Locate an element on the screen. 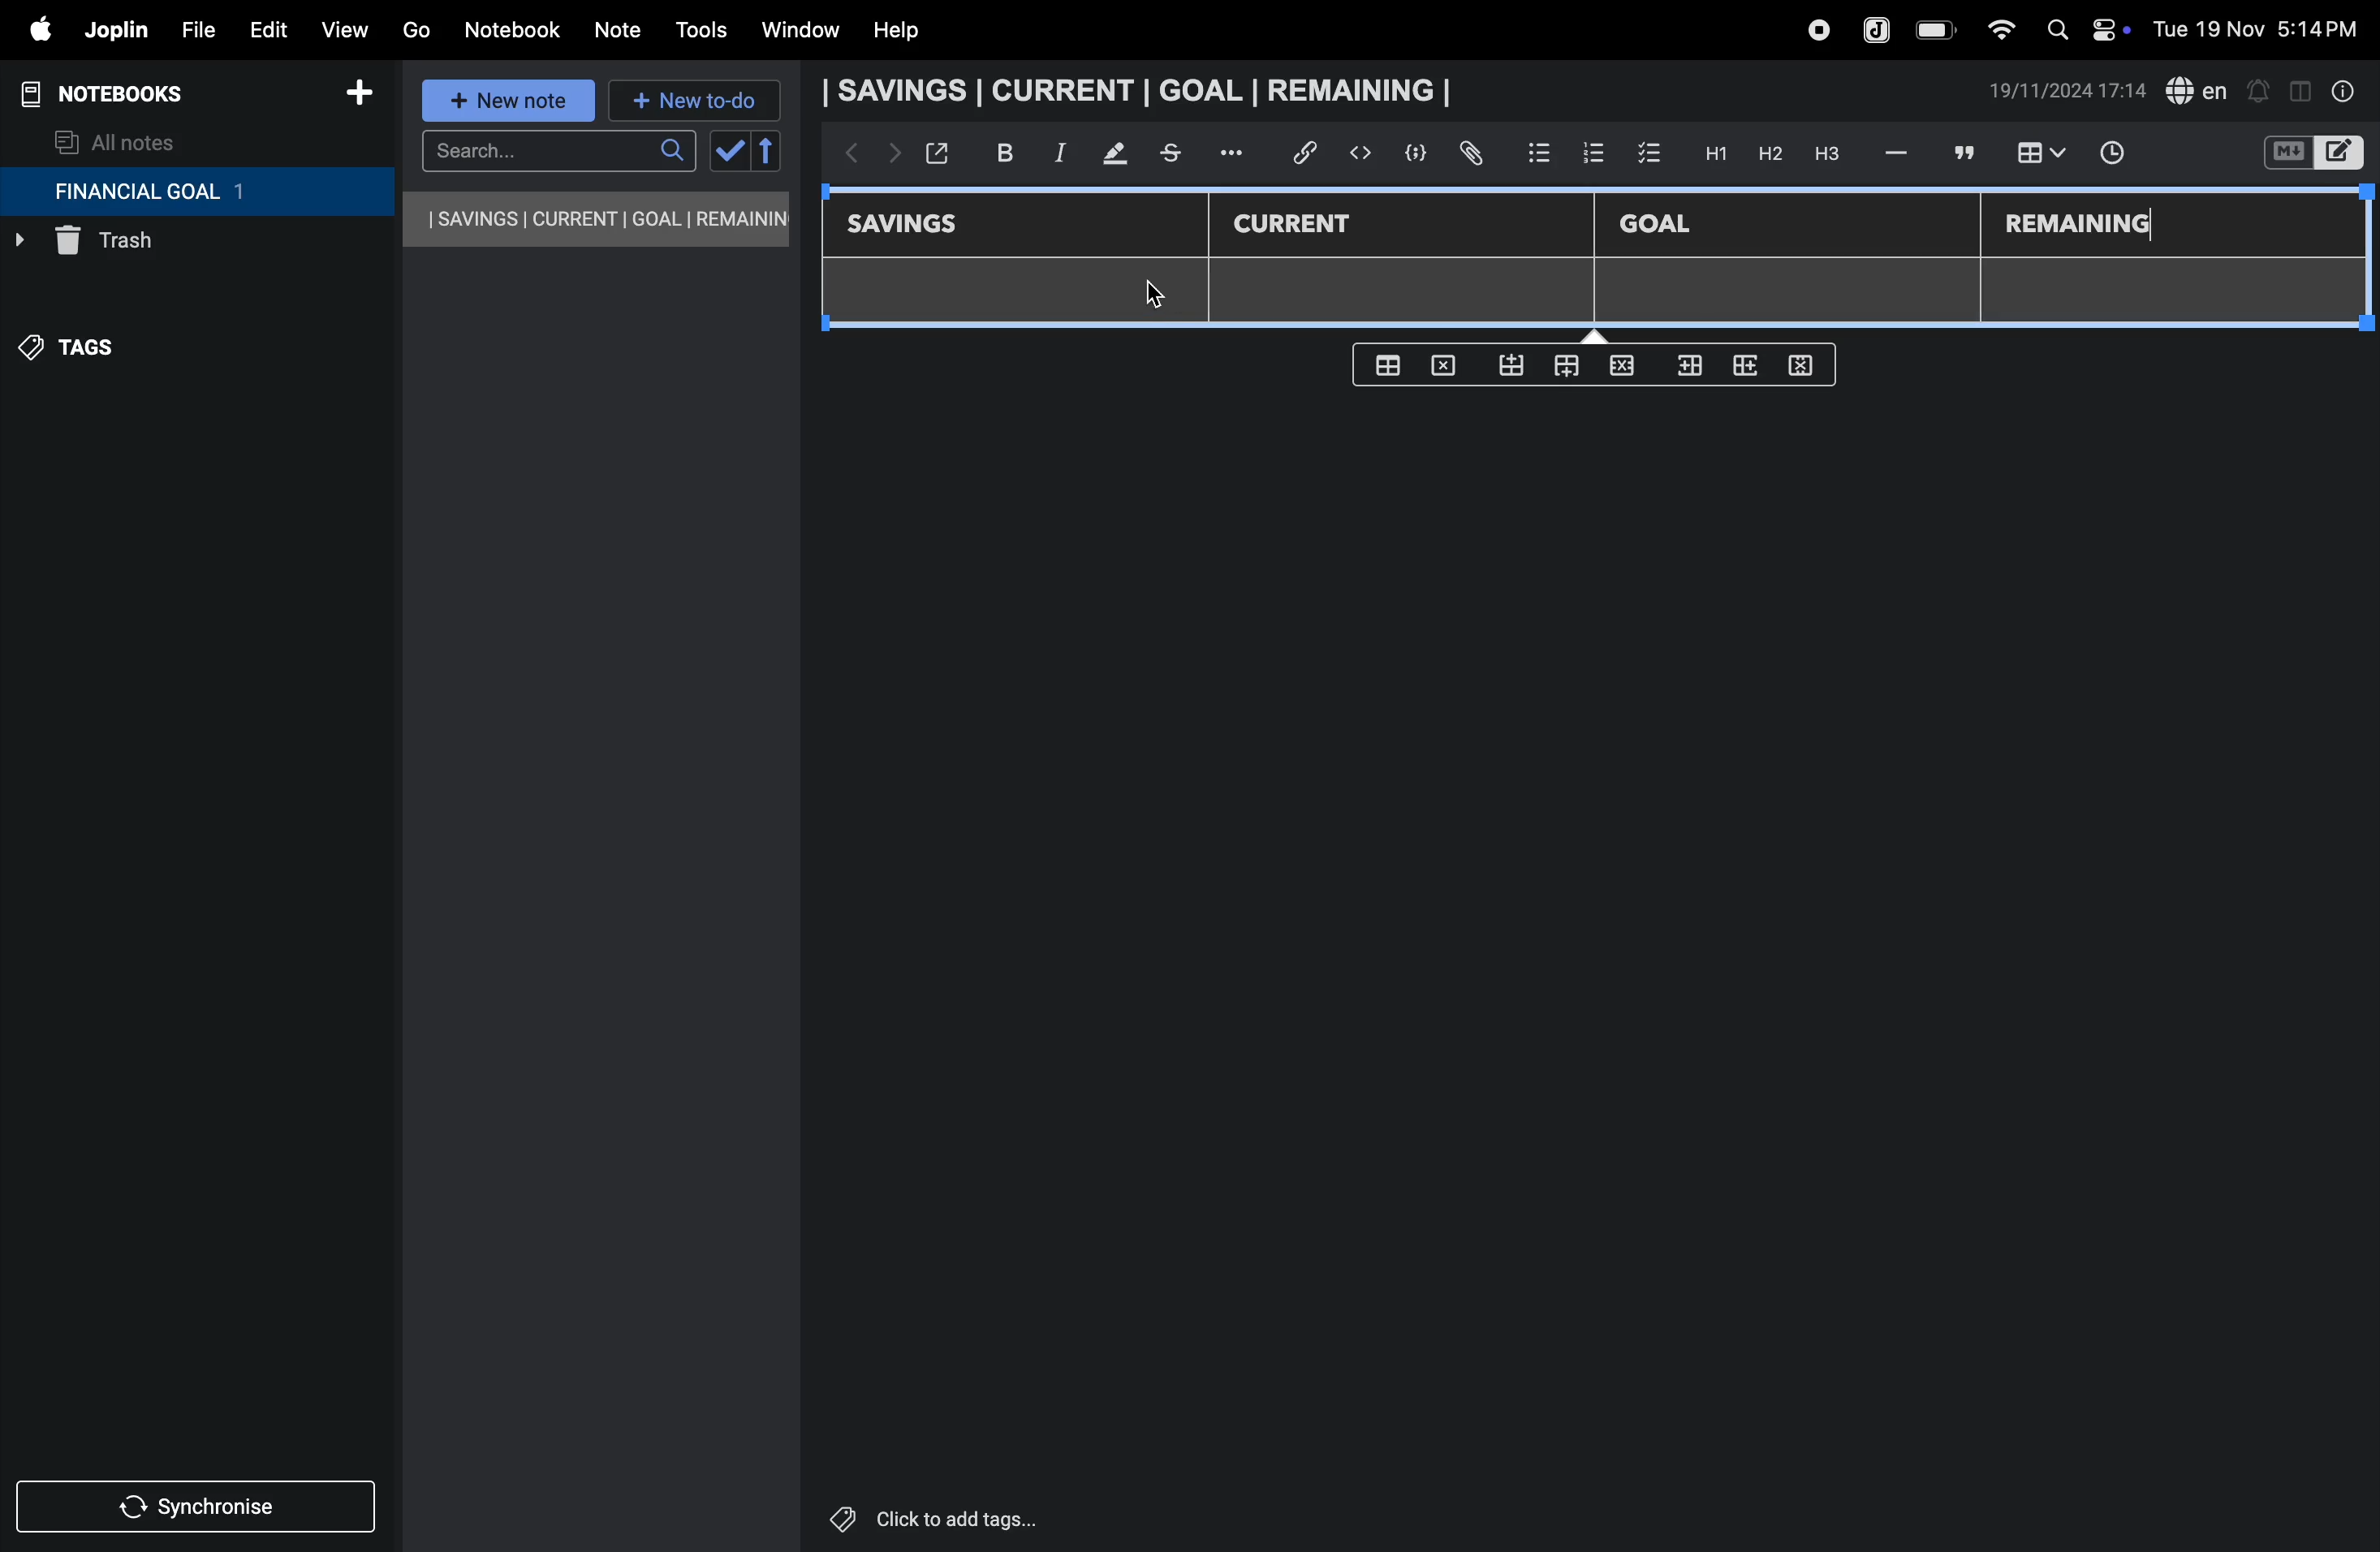  numbered list is located at coordinates (1592, 152).